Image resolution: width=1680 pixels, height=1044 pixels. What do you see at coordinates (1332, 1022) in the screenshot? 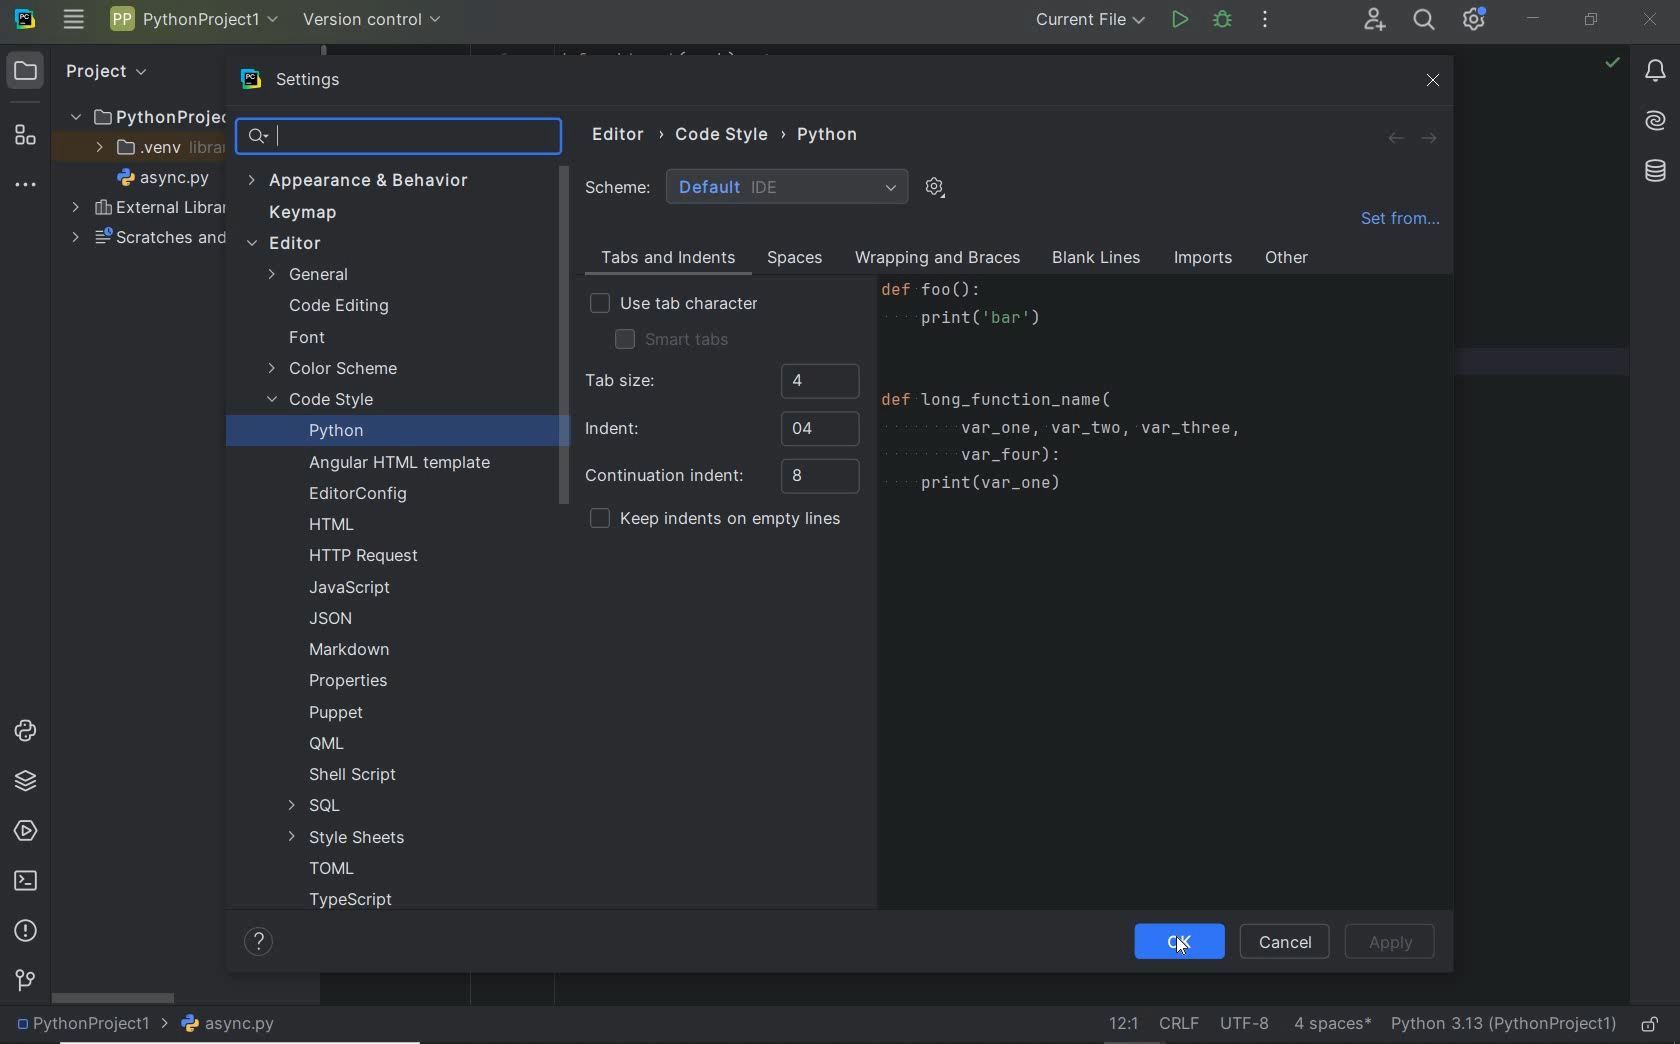
I see `indent` at bounding box center [1332, 1022].